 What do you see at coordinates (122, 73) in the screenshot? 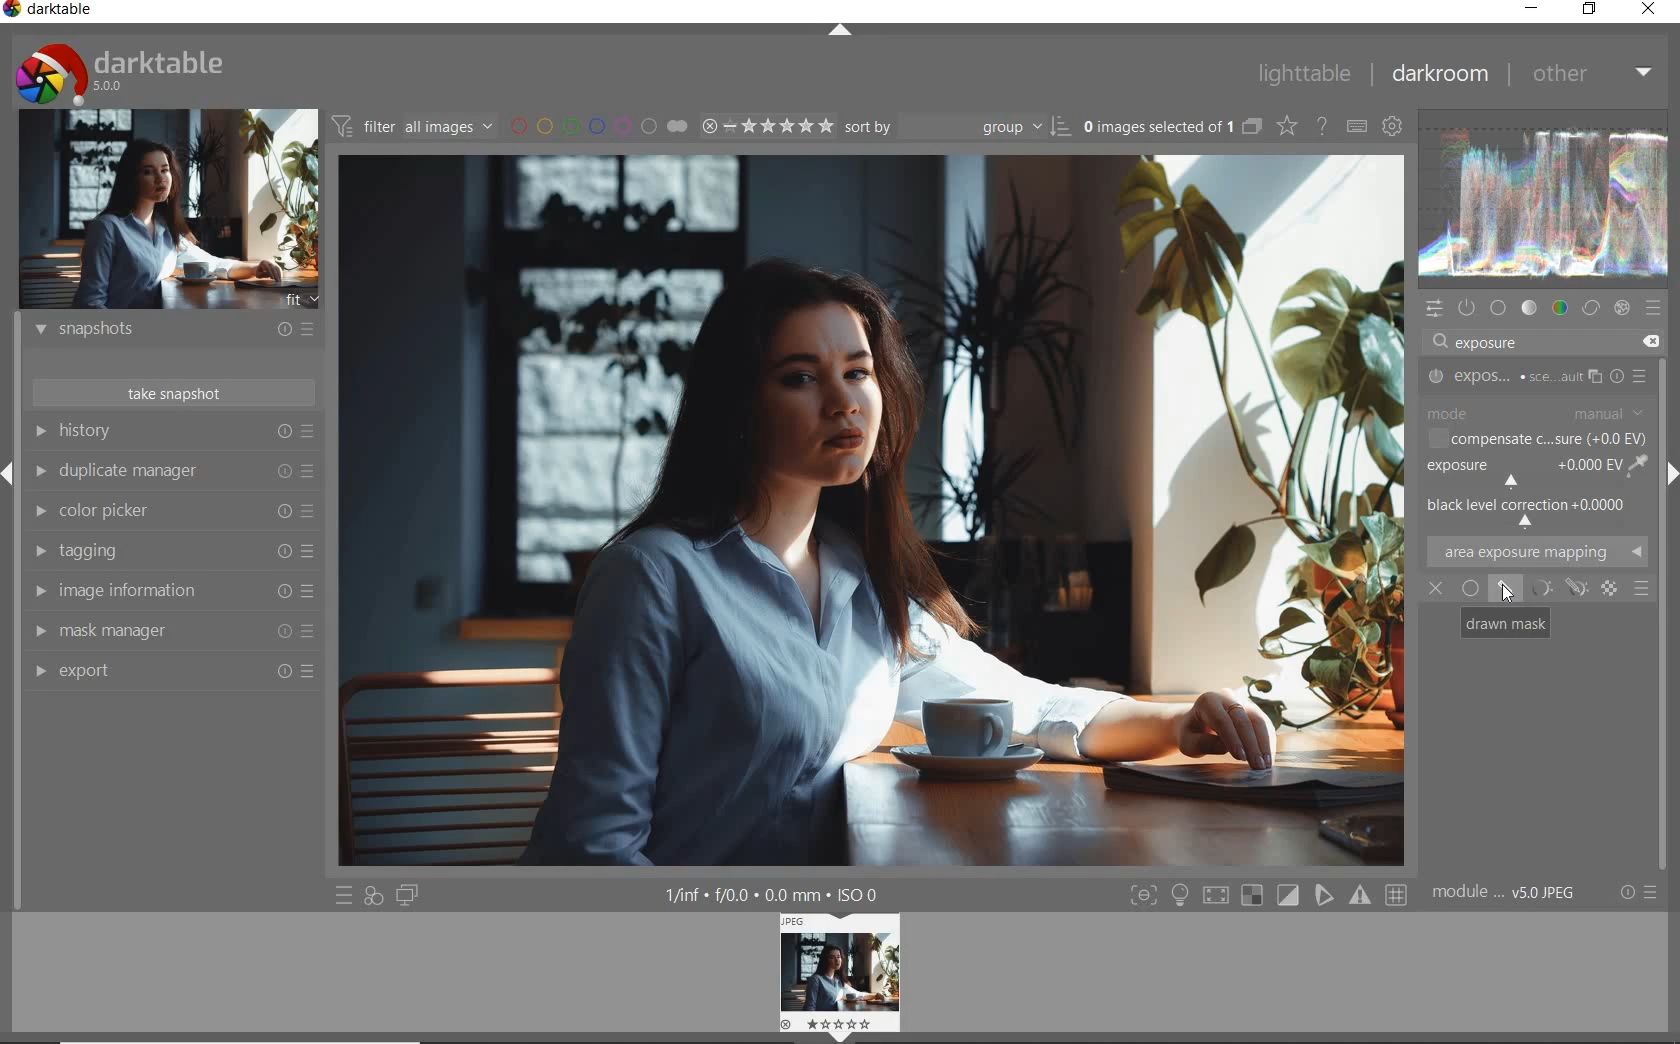
I see `system logo` at bounding box center [122, 73].